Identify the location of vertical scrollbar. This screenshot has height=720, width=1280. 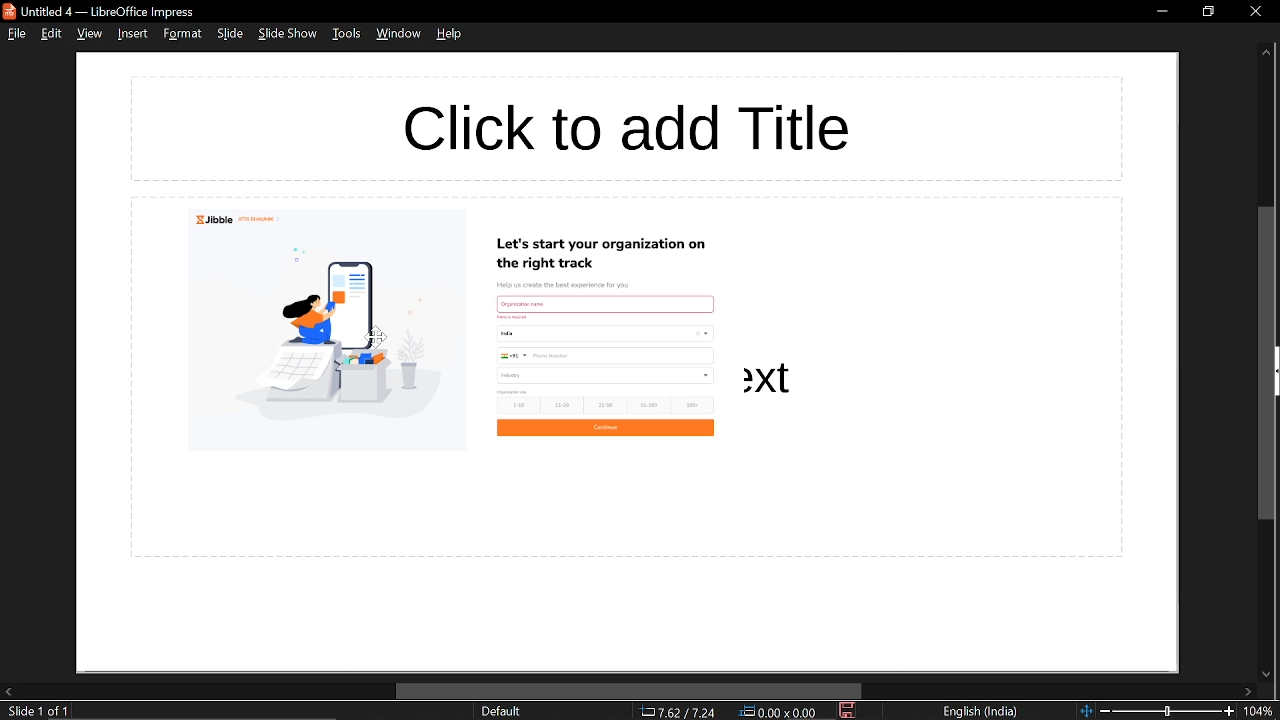
(1268, 364).